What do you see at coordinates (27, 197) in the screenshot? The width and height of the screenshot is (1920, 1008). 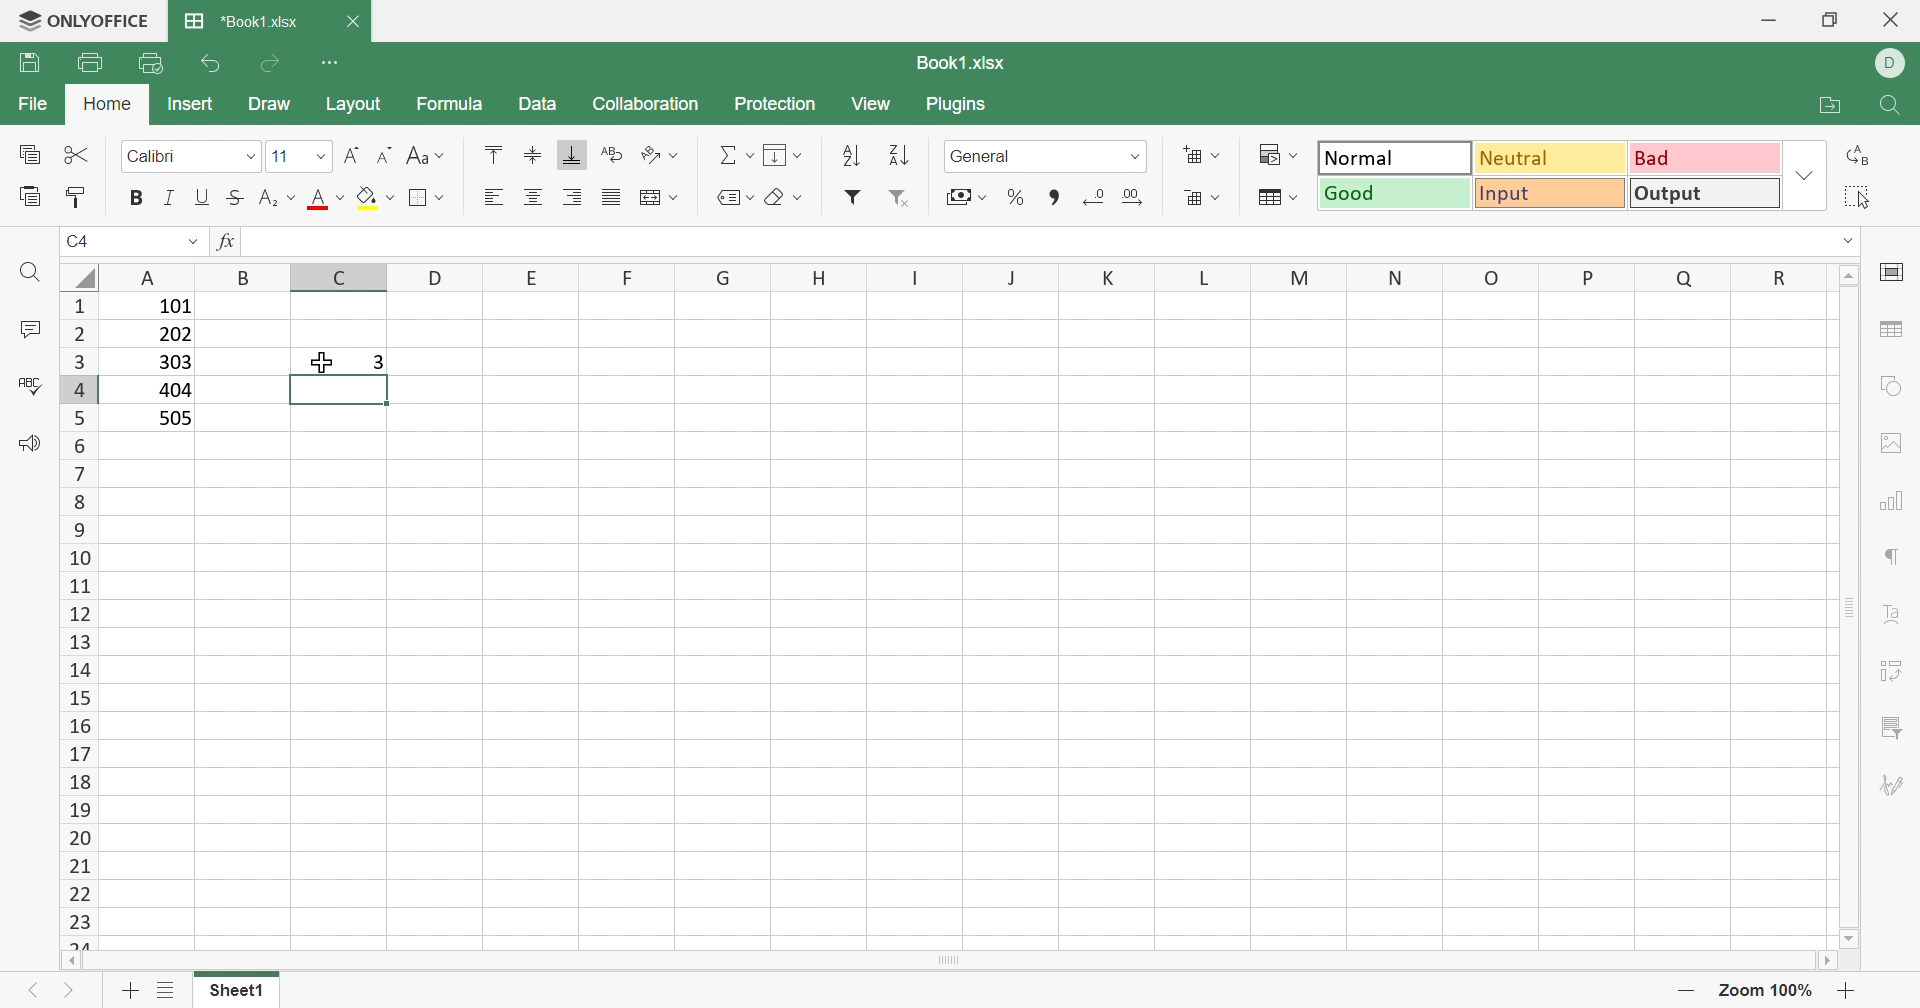 I see `Paste` at bounding box center [27, 197].